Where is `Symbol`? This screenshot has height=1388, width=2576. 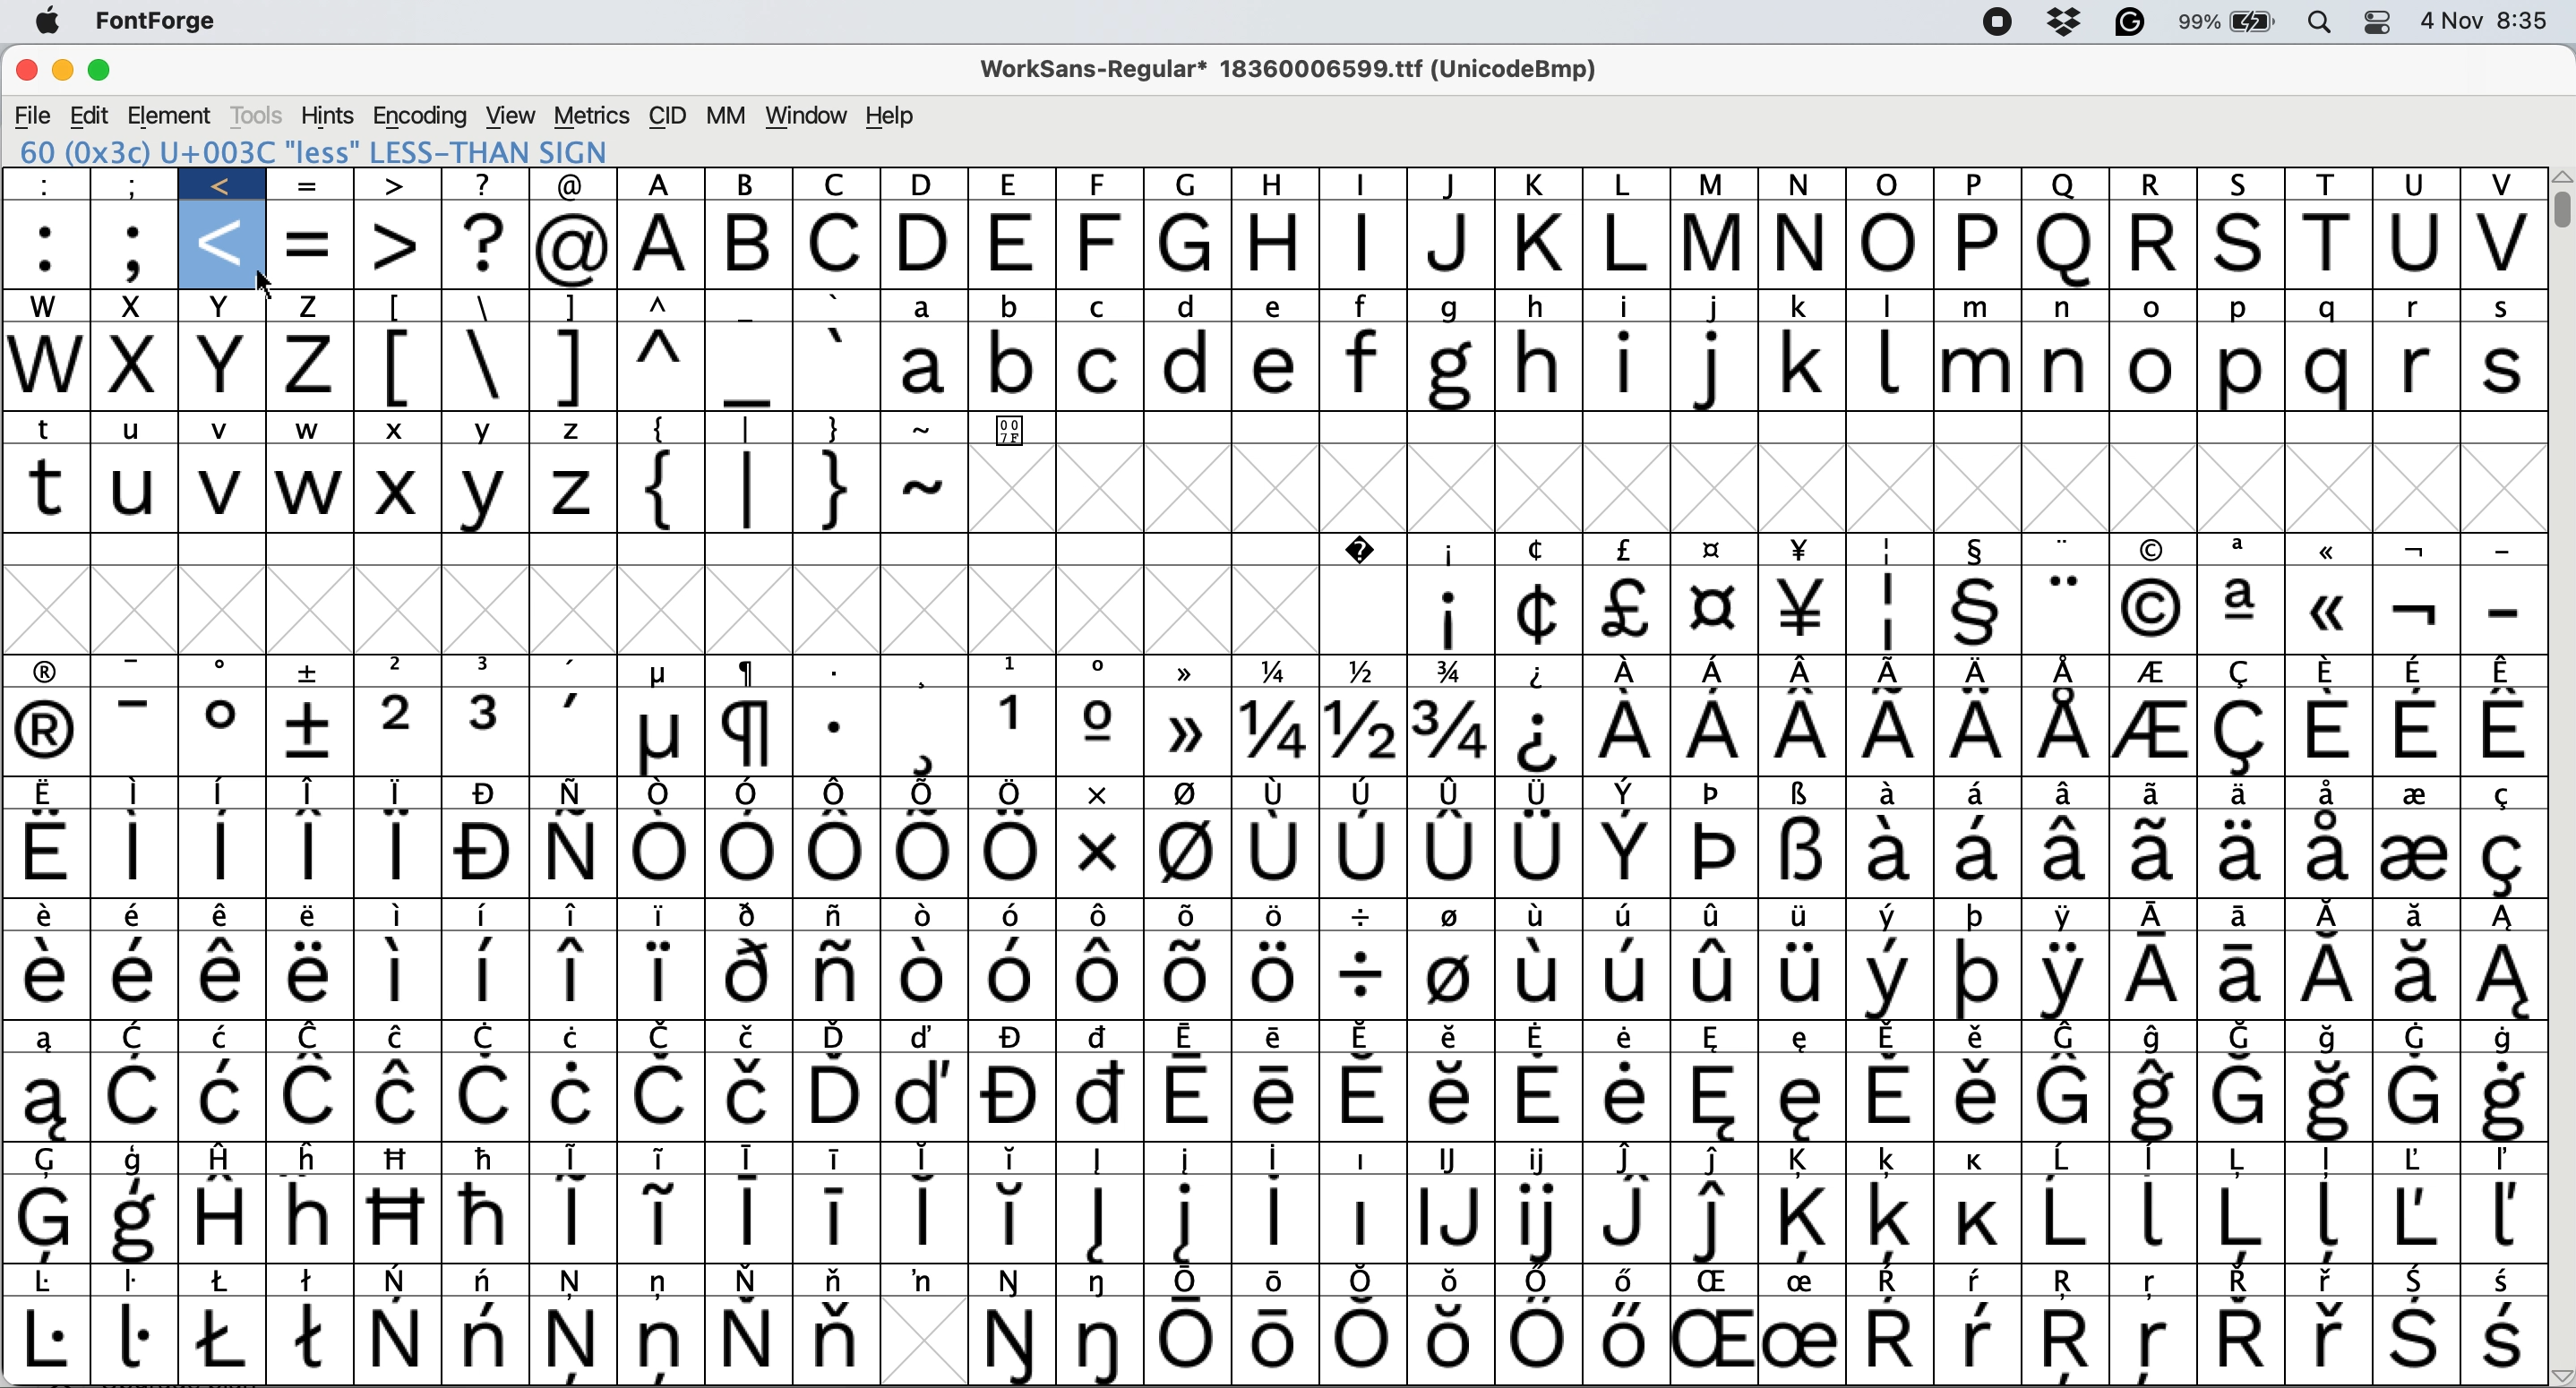 Symbol is located at coordinates (2327, 1218).